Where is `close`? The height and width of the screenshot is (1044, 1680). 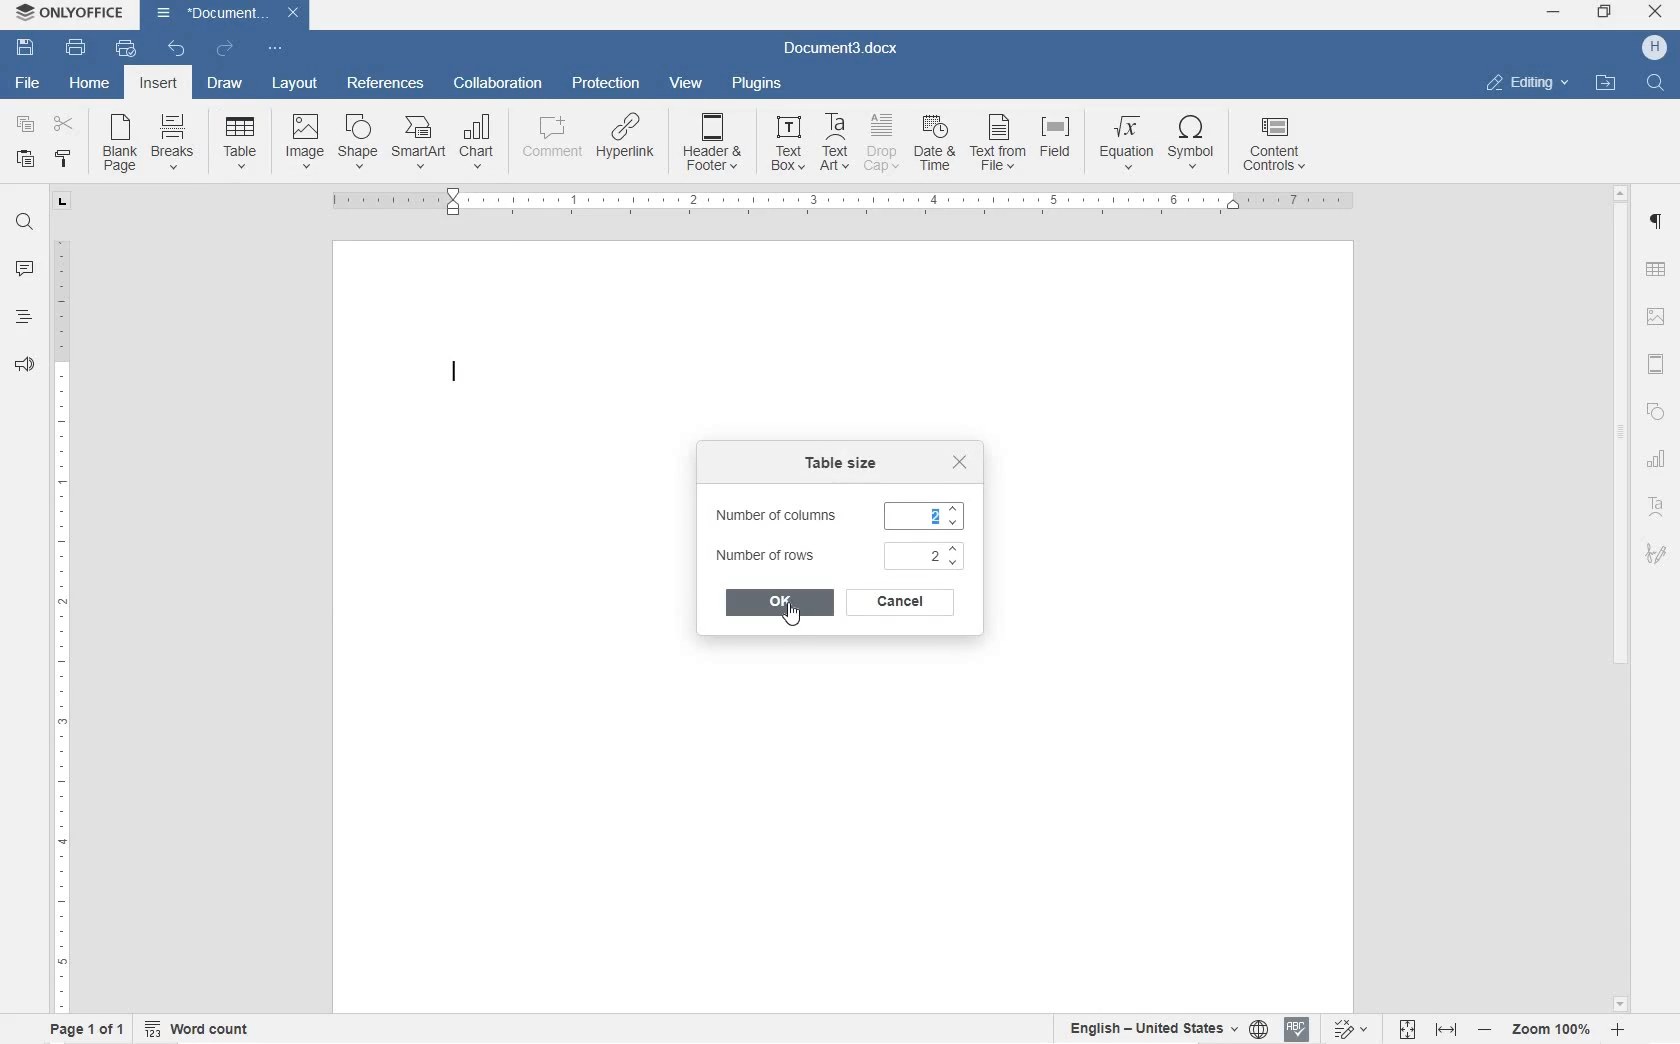 close is located at coordinates (961, 462).